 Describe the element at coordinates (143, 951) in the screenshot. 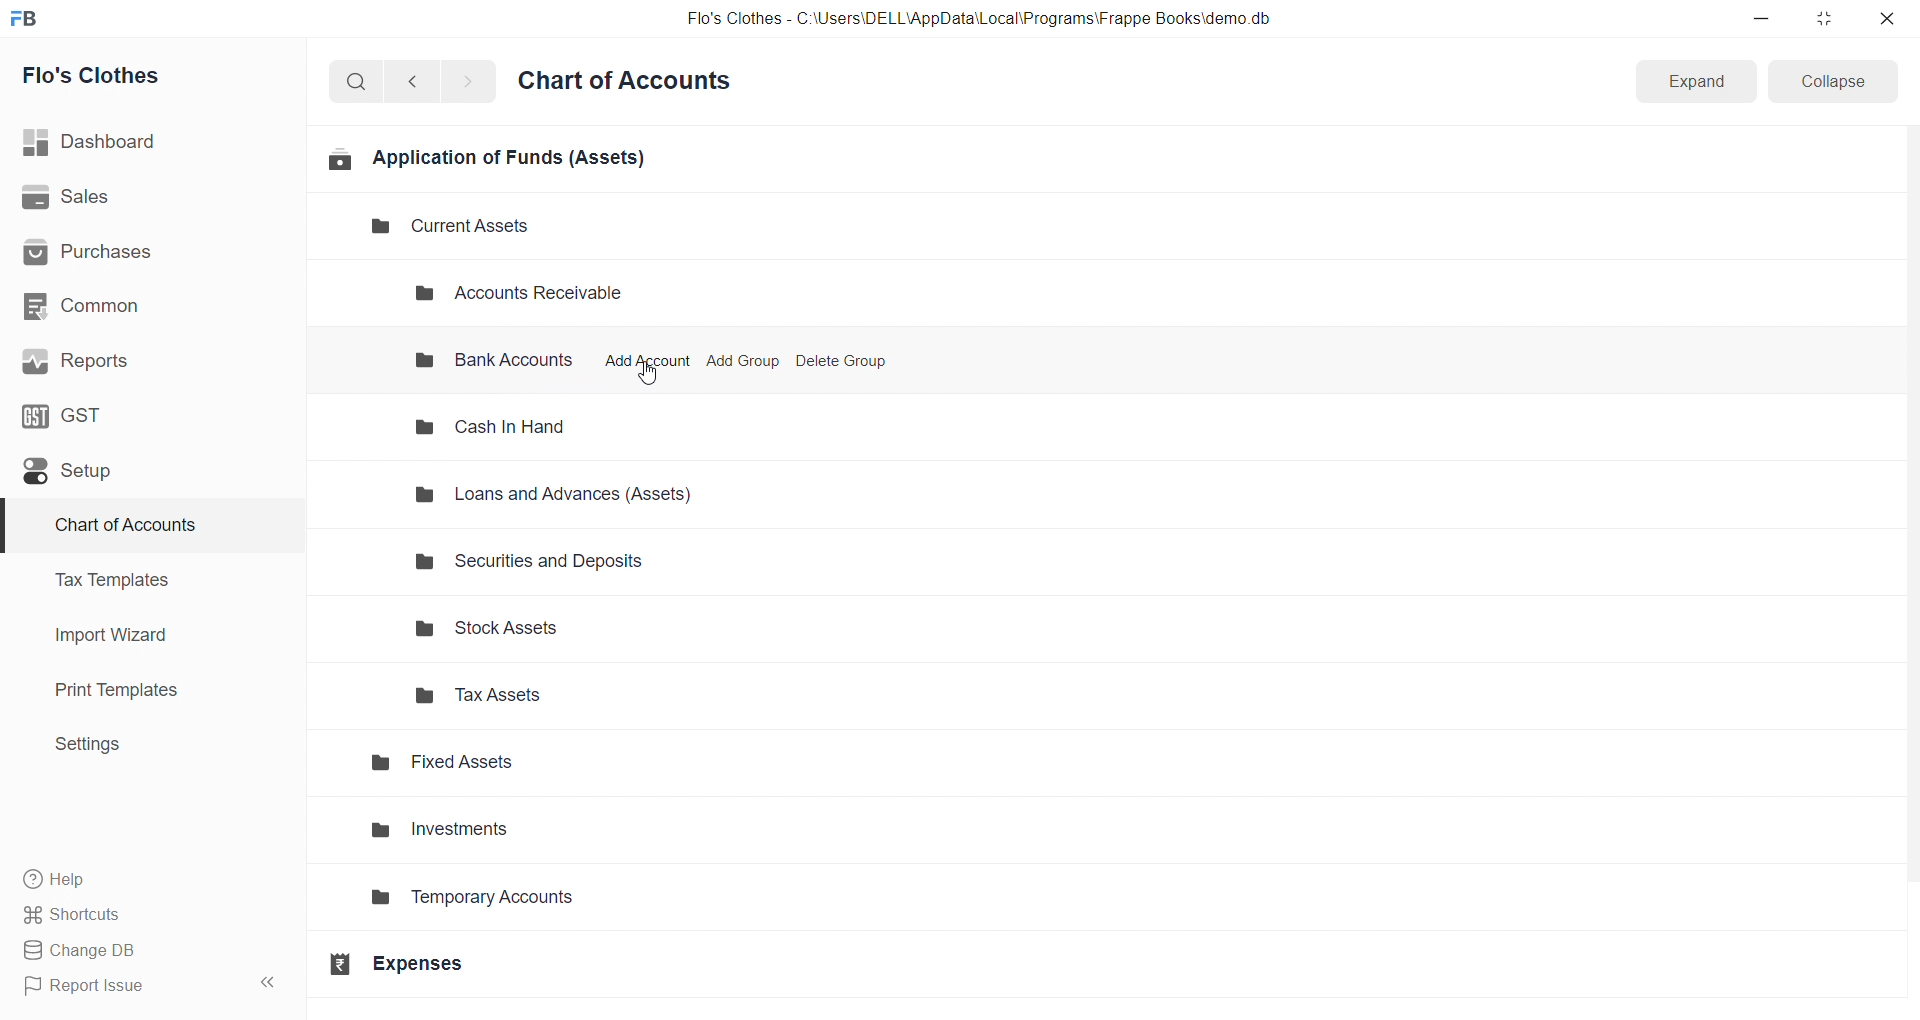

I see `Change DB` at that location.